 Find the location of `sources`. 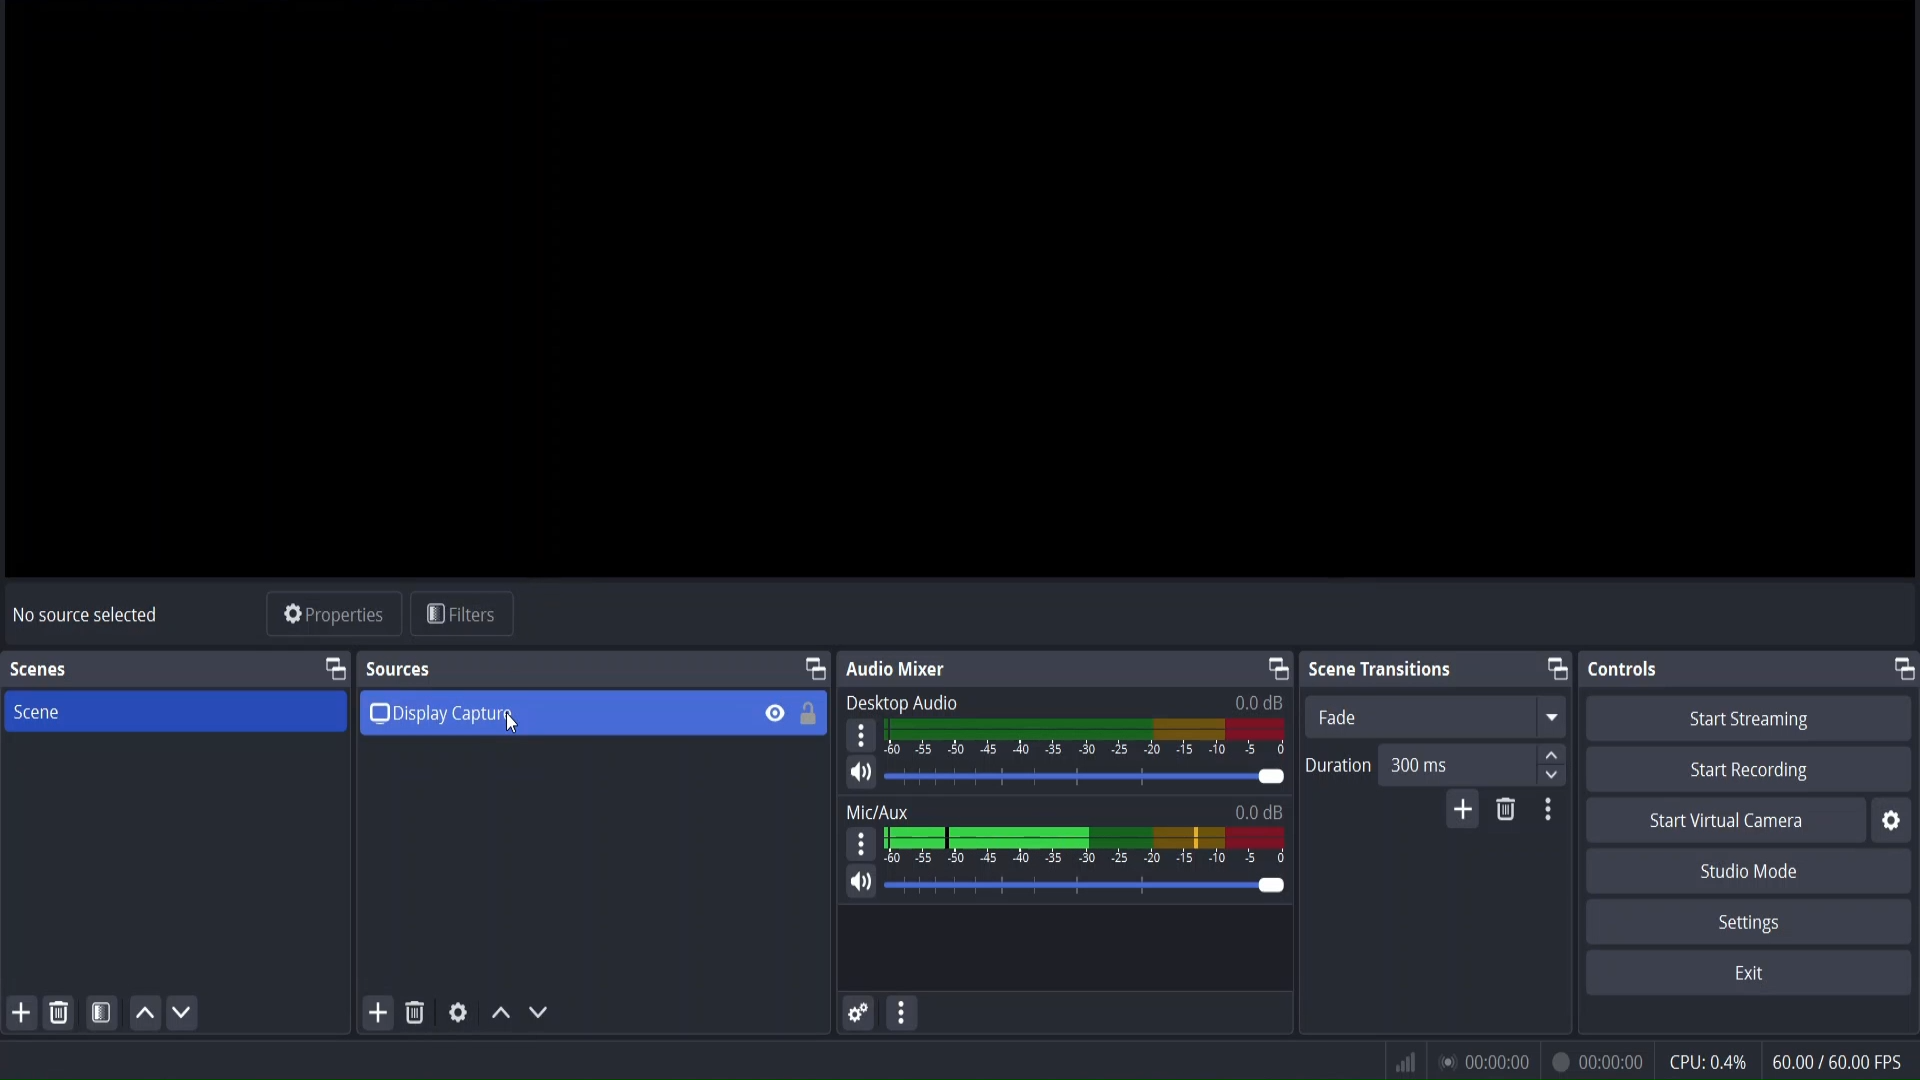

sources is located at coordinates (400, 670).